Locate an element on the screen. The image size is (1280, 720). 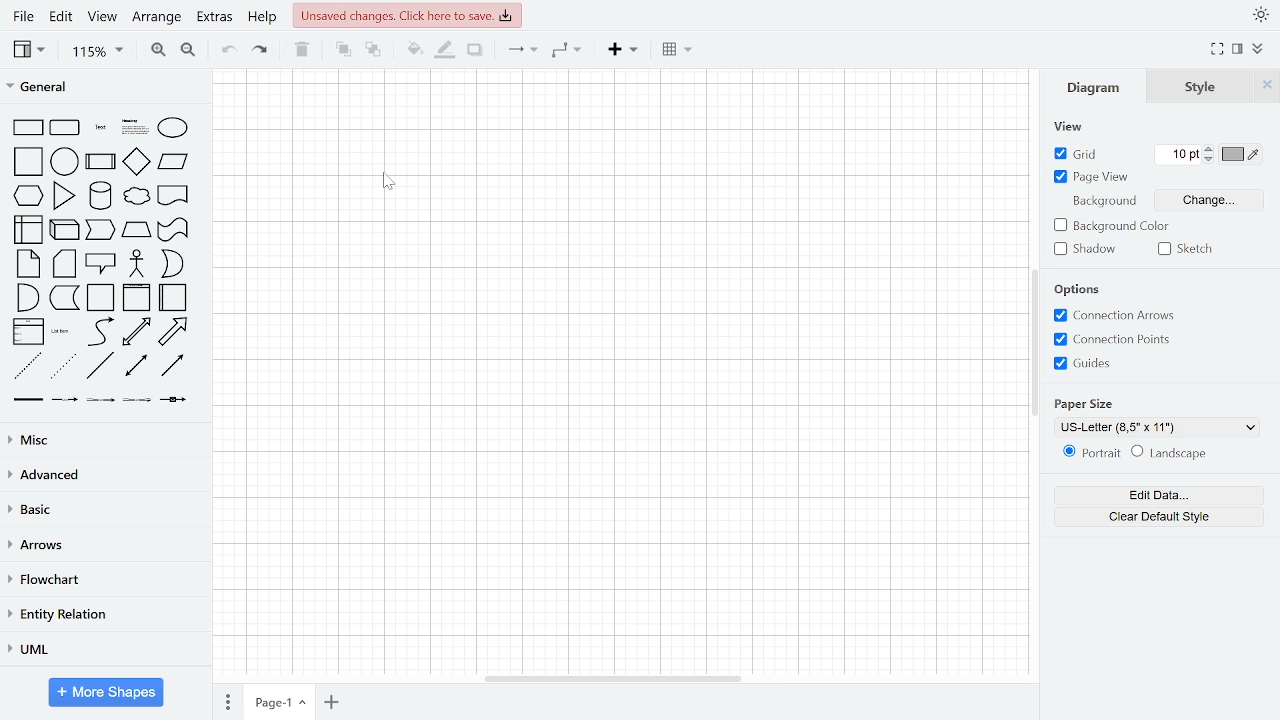
connector with 2 labels is located at coordinates (101, 399).